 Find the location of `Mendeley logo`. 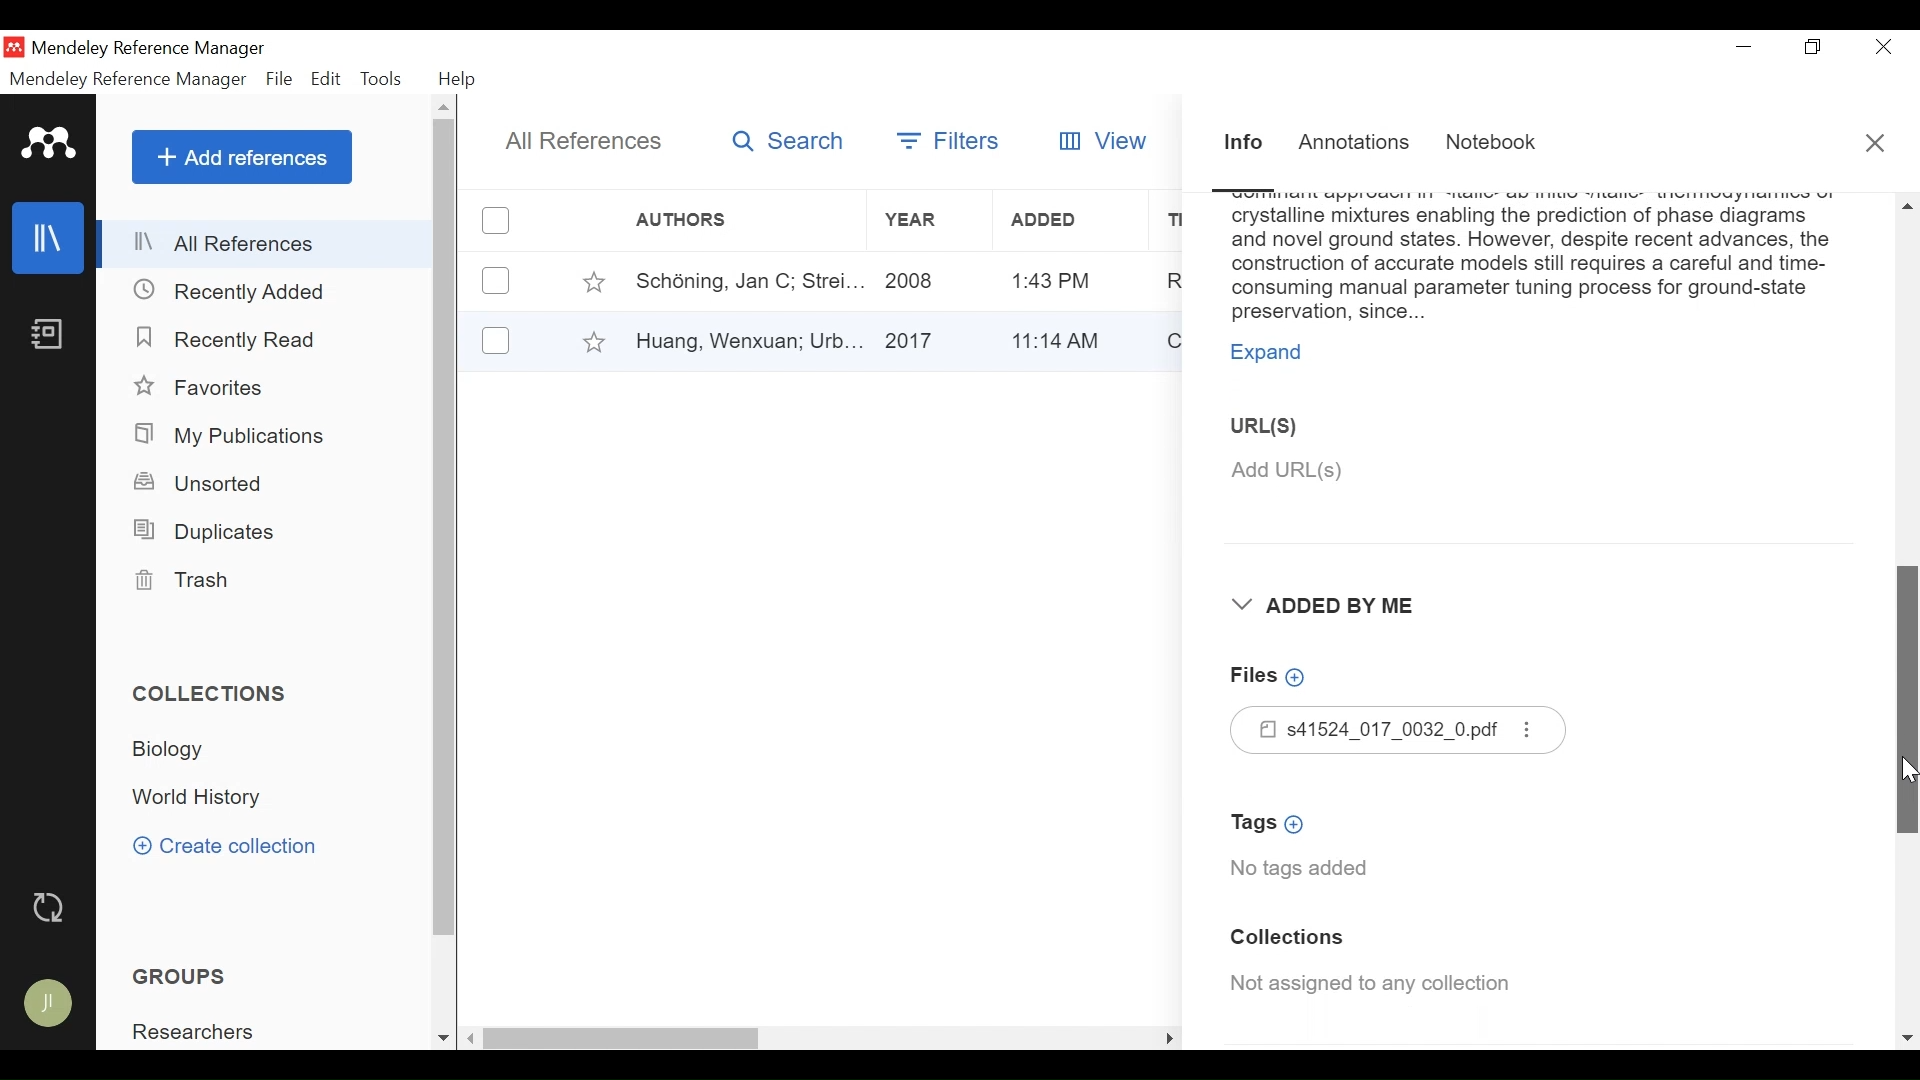

Mendeley logo is located at coordinates (51, 144).